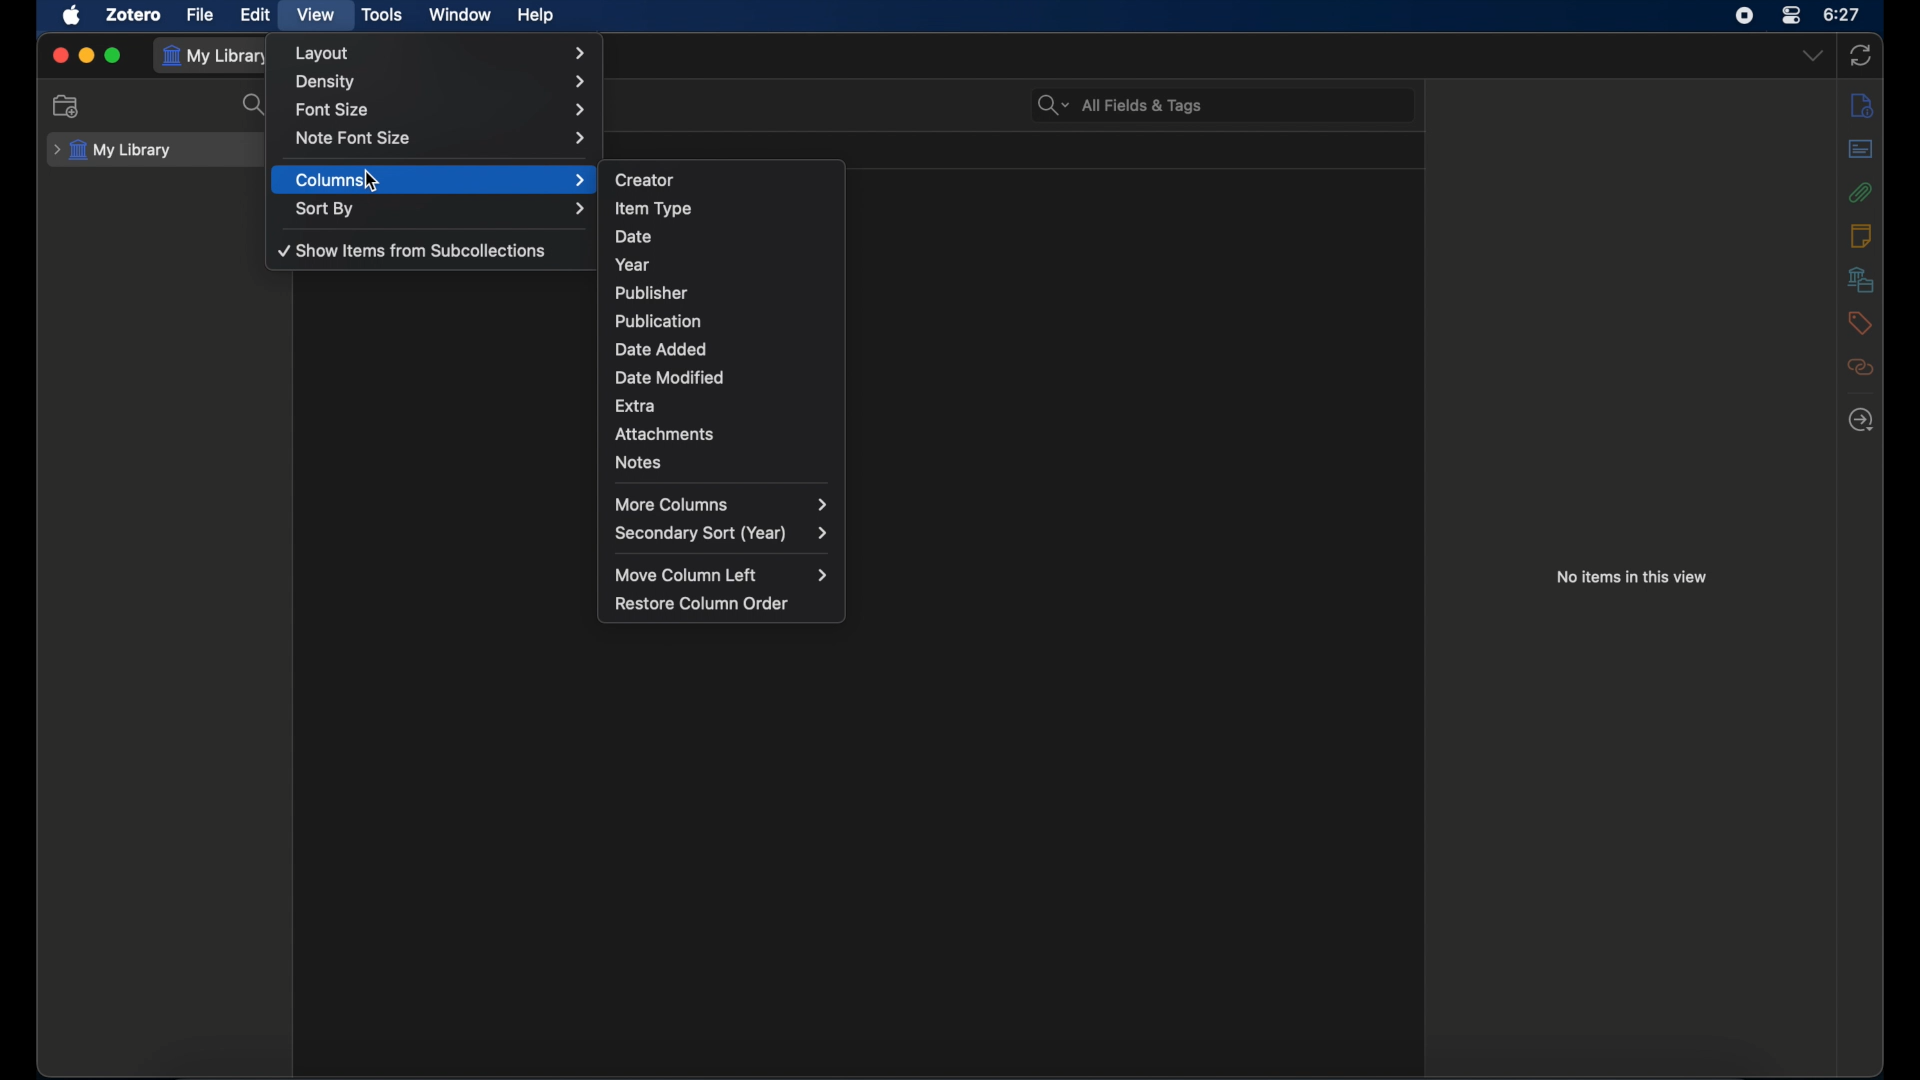 This screenshot has width=1920, height=1080. What do you see at coordinates (113, 150) in the screenshot?
I see `my library` at bounding box center [113, 150].